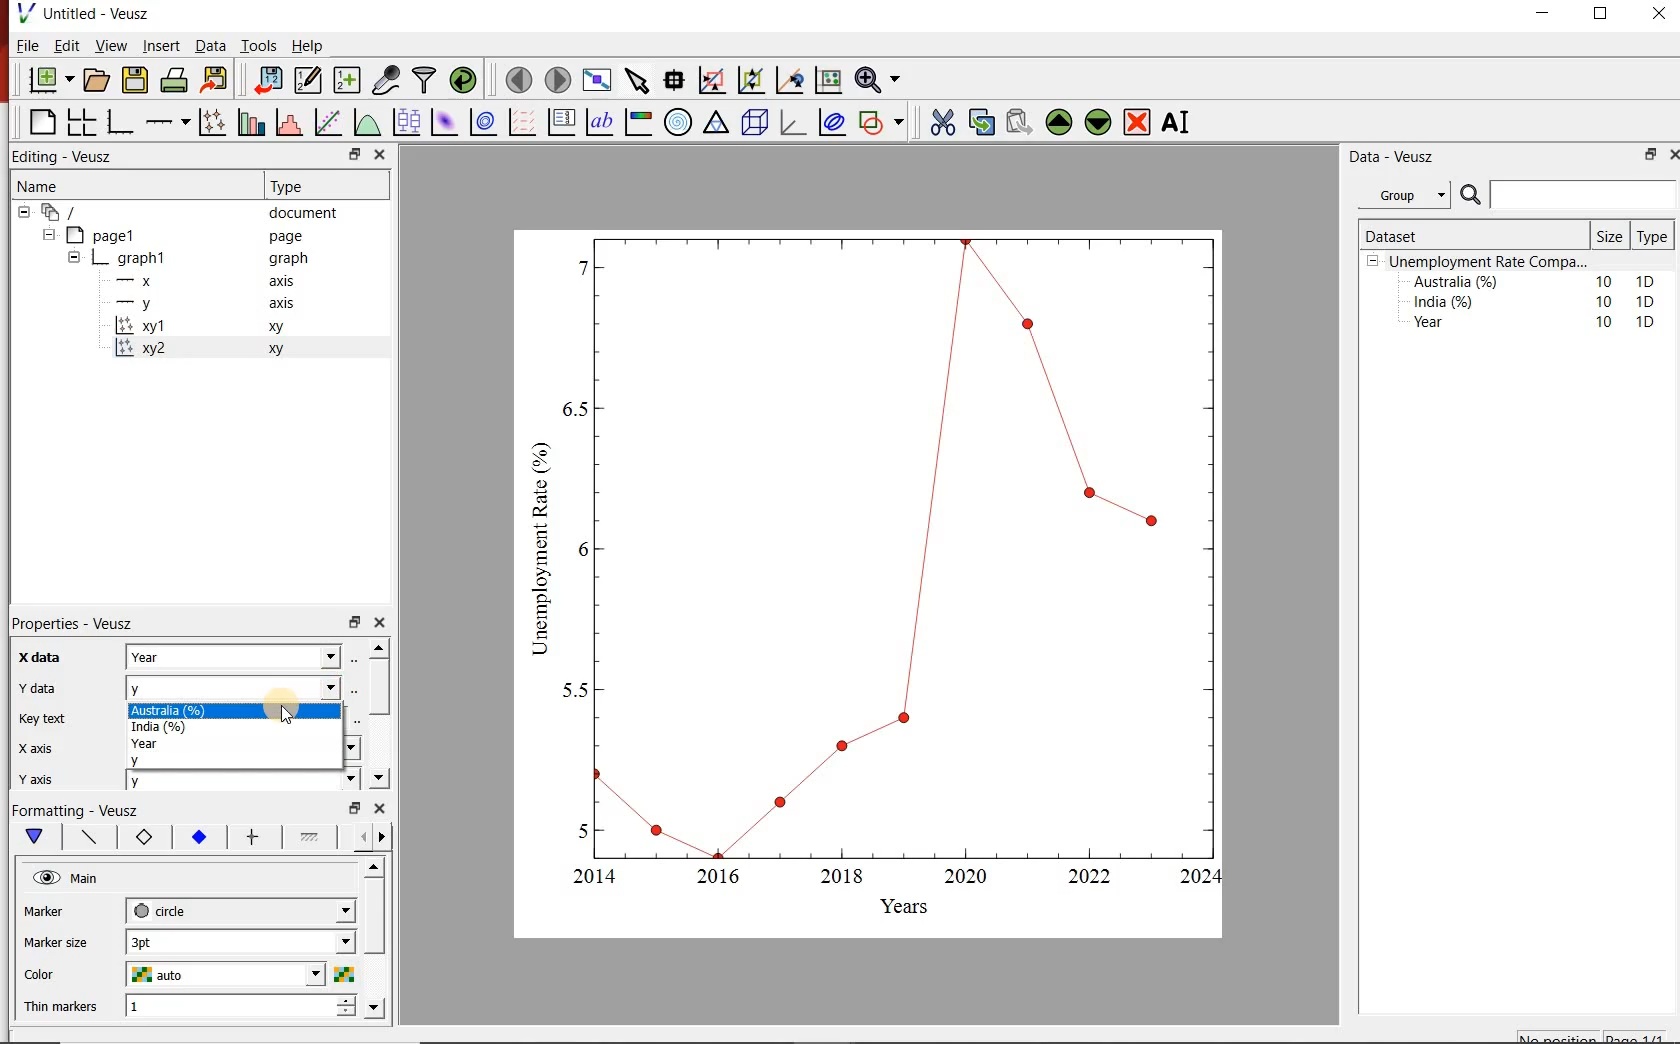  I want to click on histograms, so click(287, 122).